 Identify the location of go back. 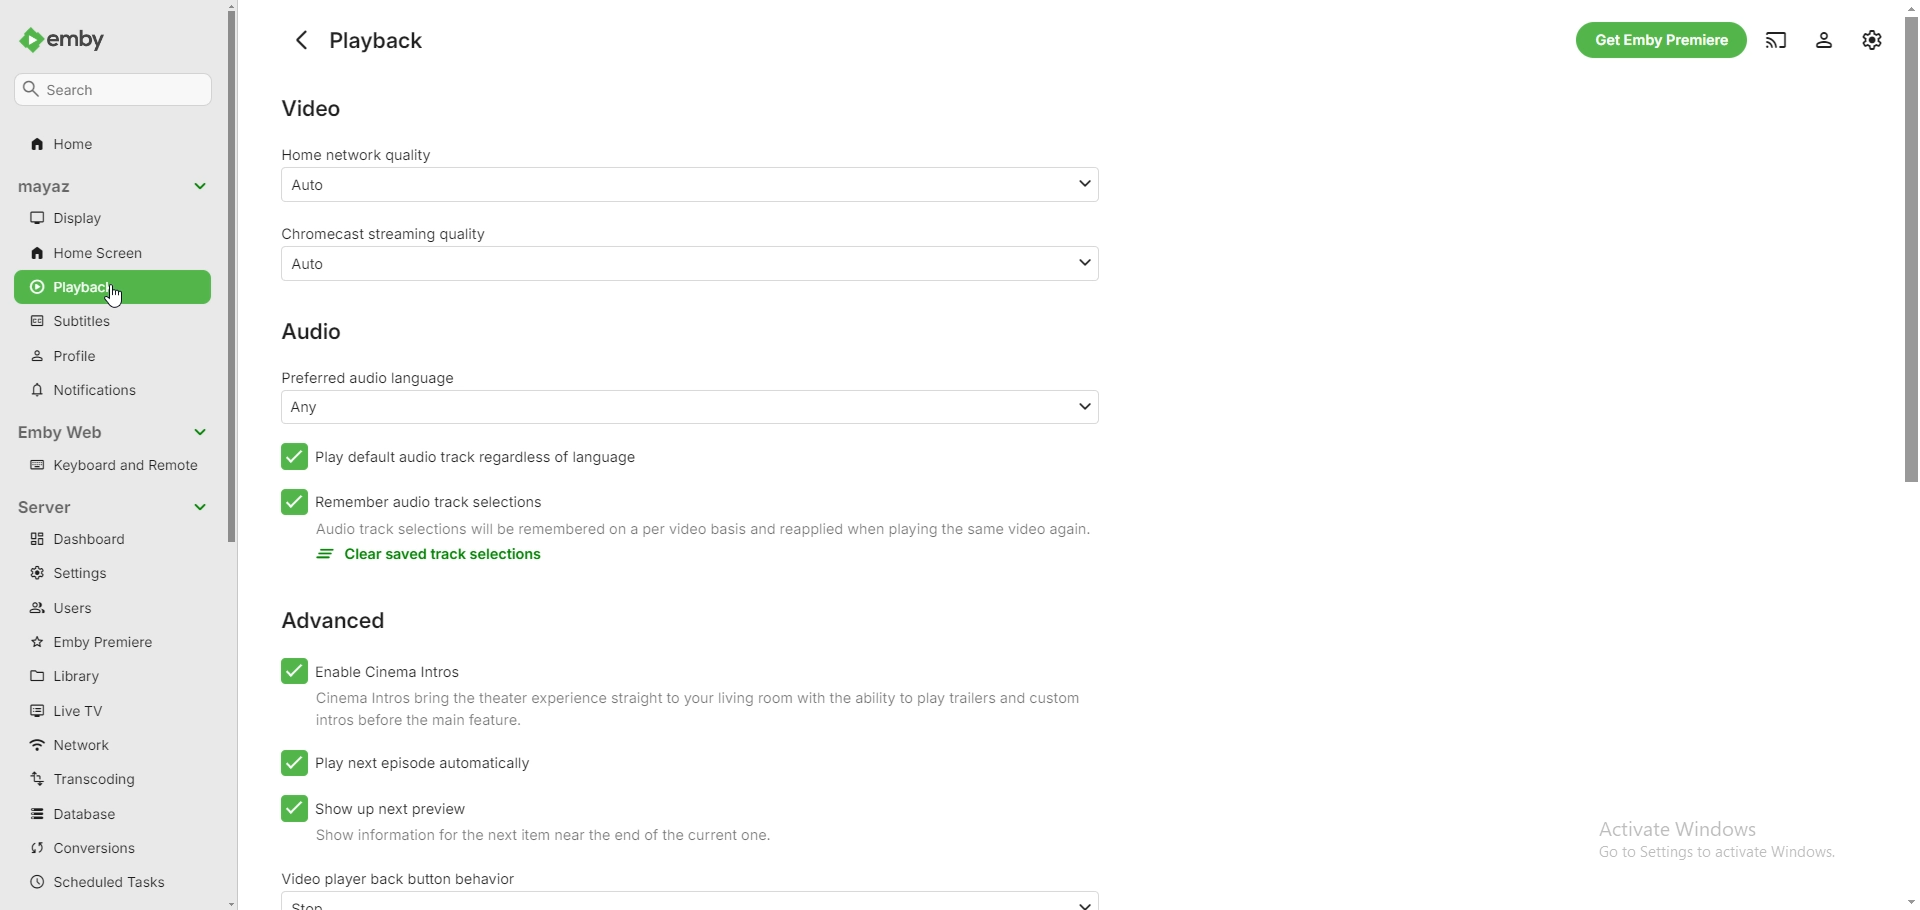
(302, 41).